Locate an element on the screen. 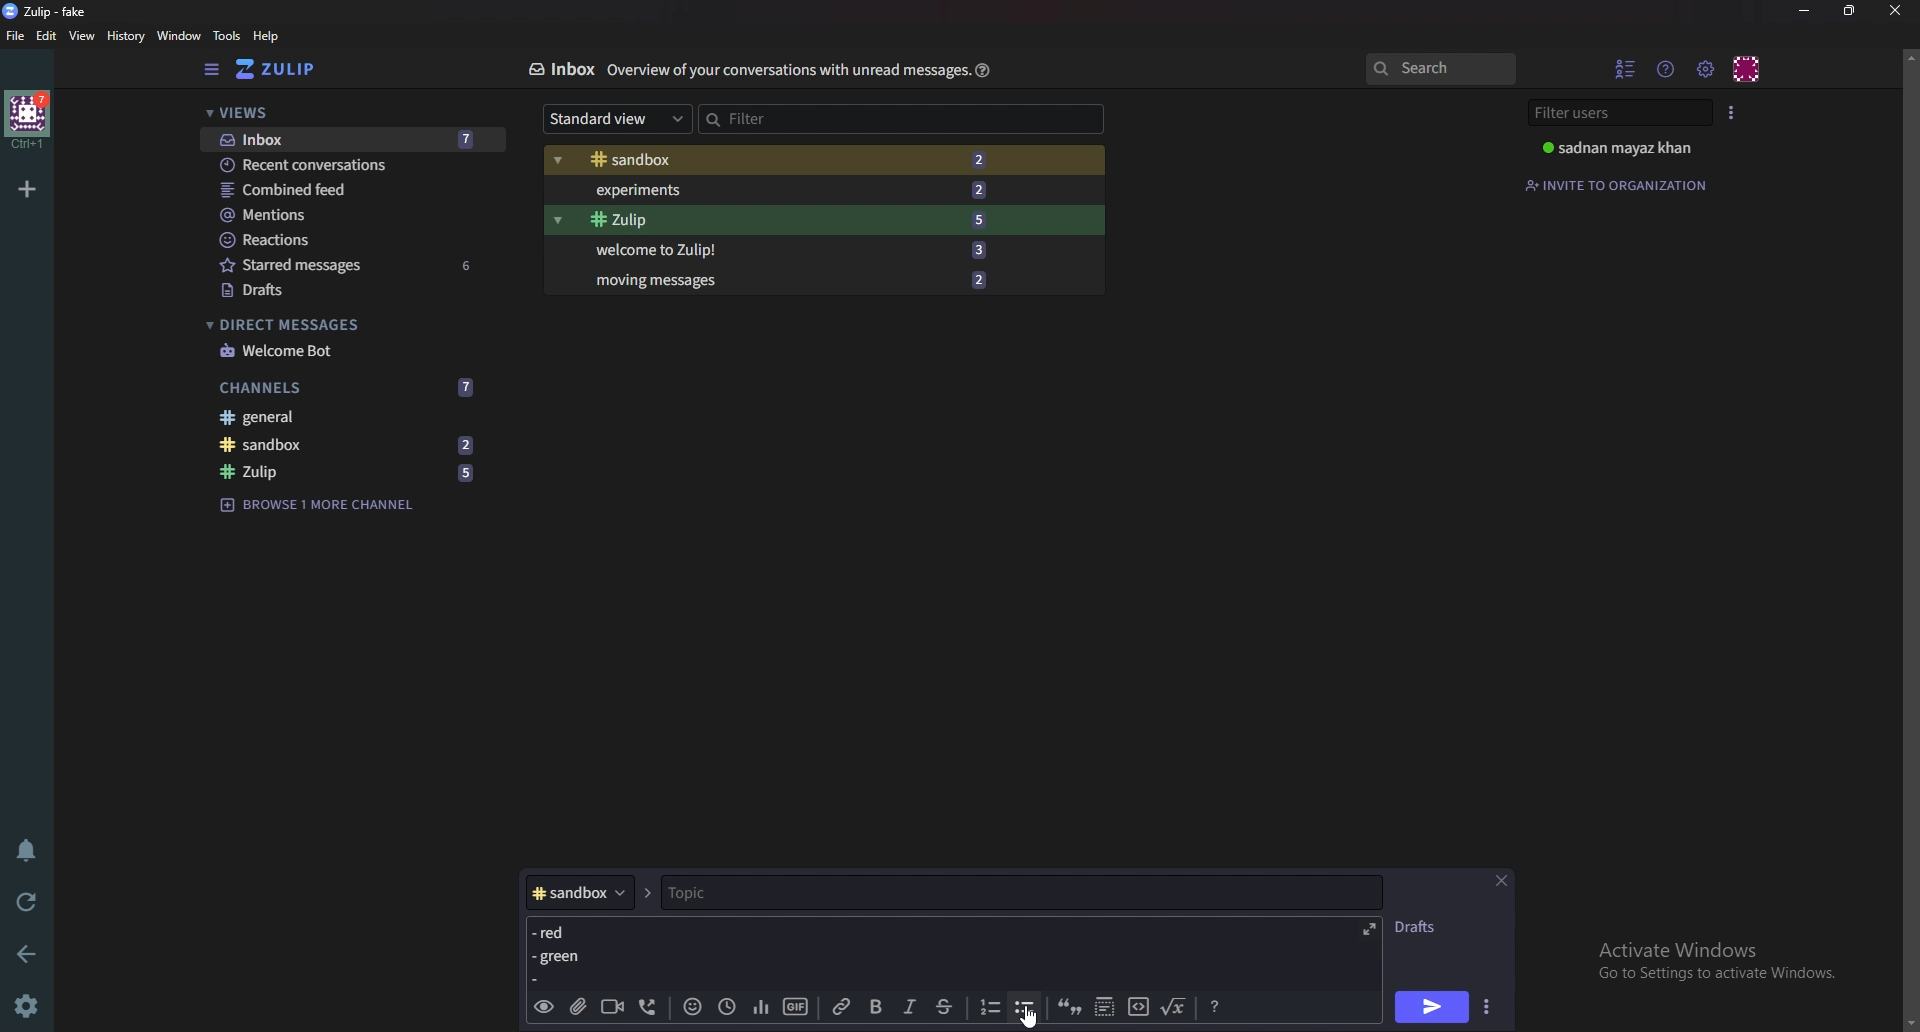  Inbox is located at coordinates (351, 141).